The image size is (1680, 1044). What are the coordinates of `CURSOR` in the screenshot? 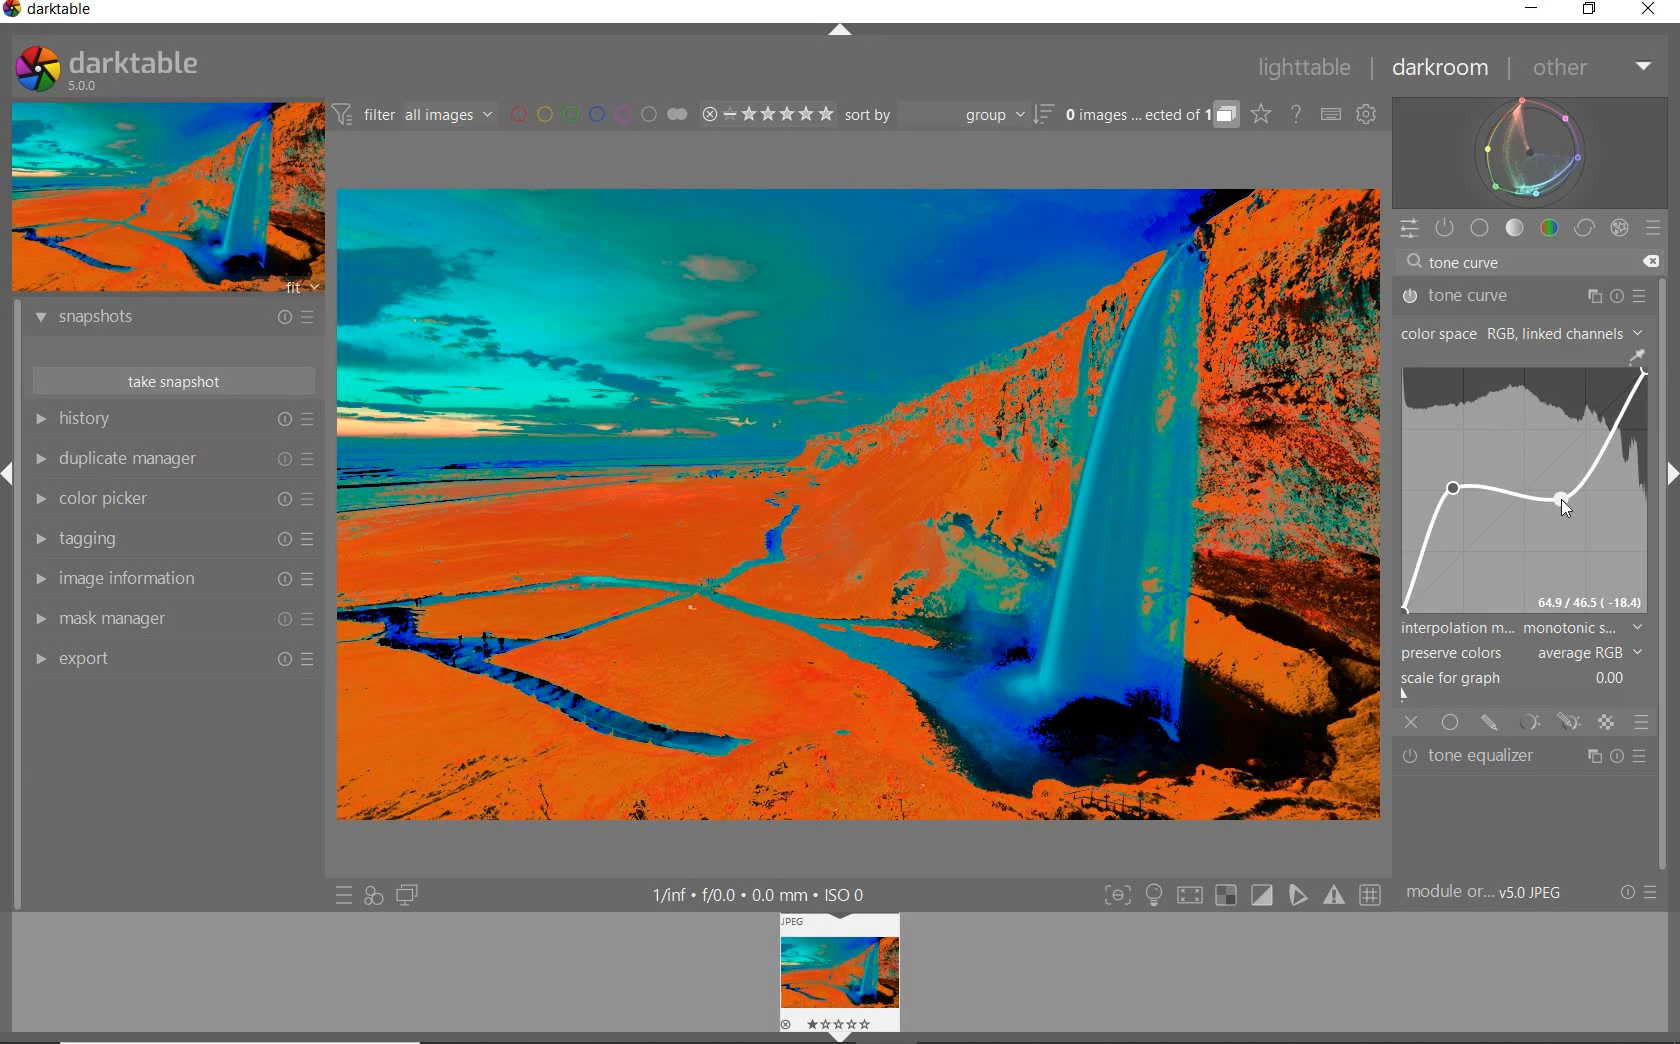 It's located at (1564, 505).